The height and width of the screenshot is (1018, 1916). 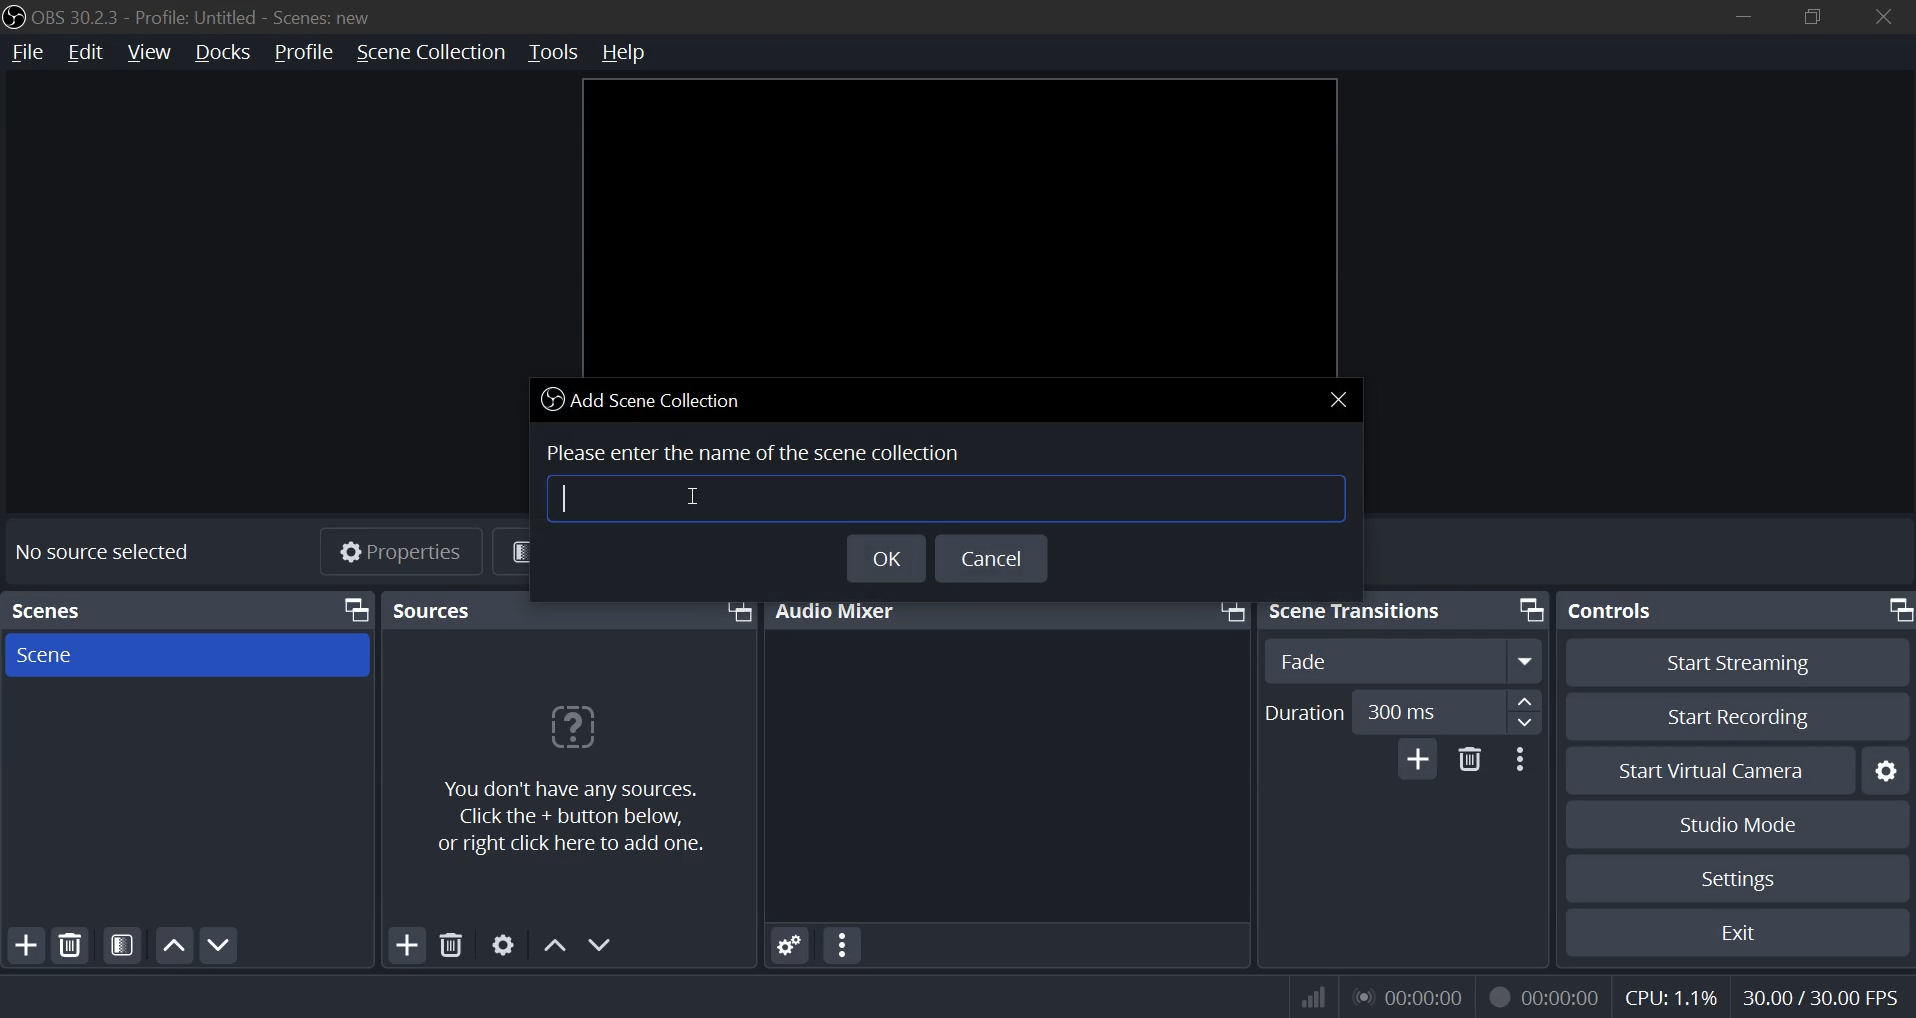 I want to click on fade, so click(x=1305, y=660).